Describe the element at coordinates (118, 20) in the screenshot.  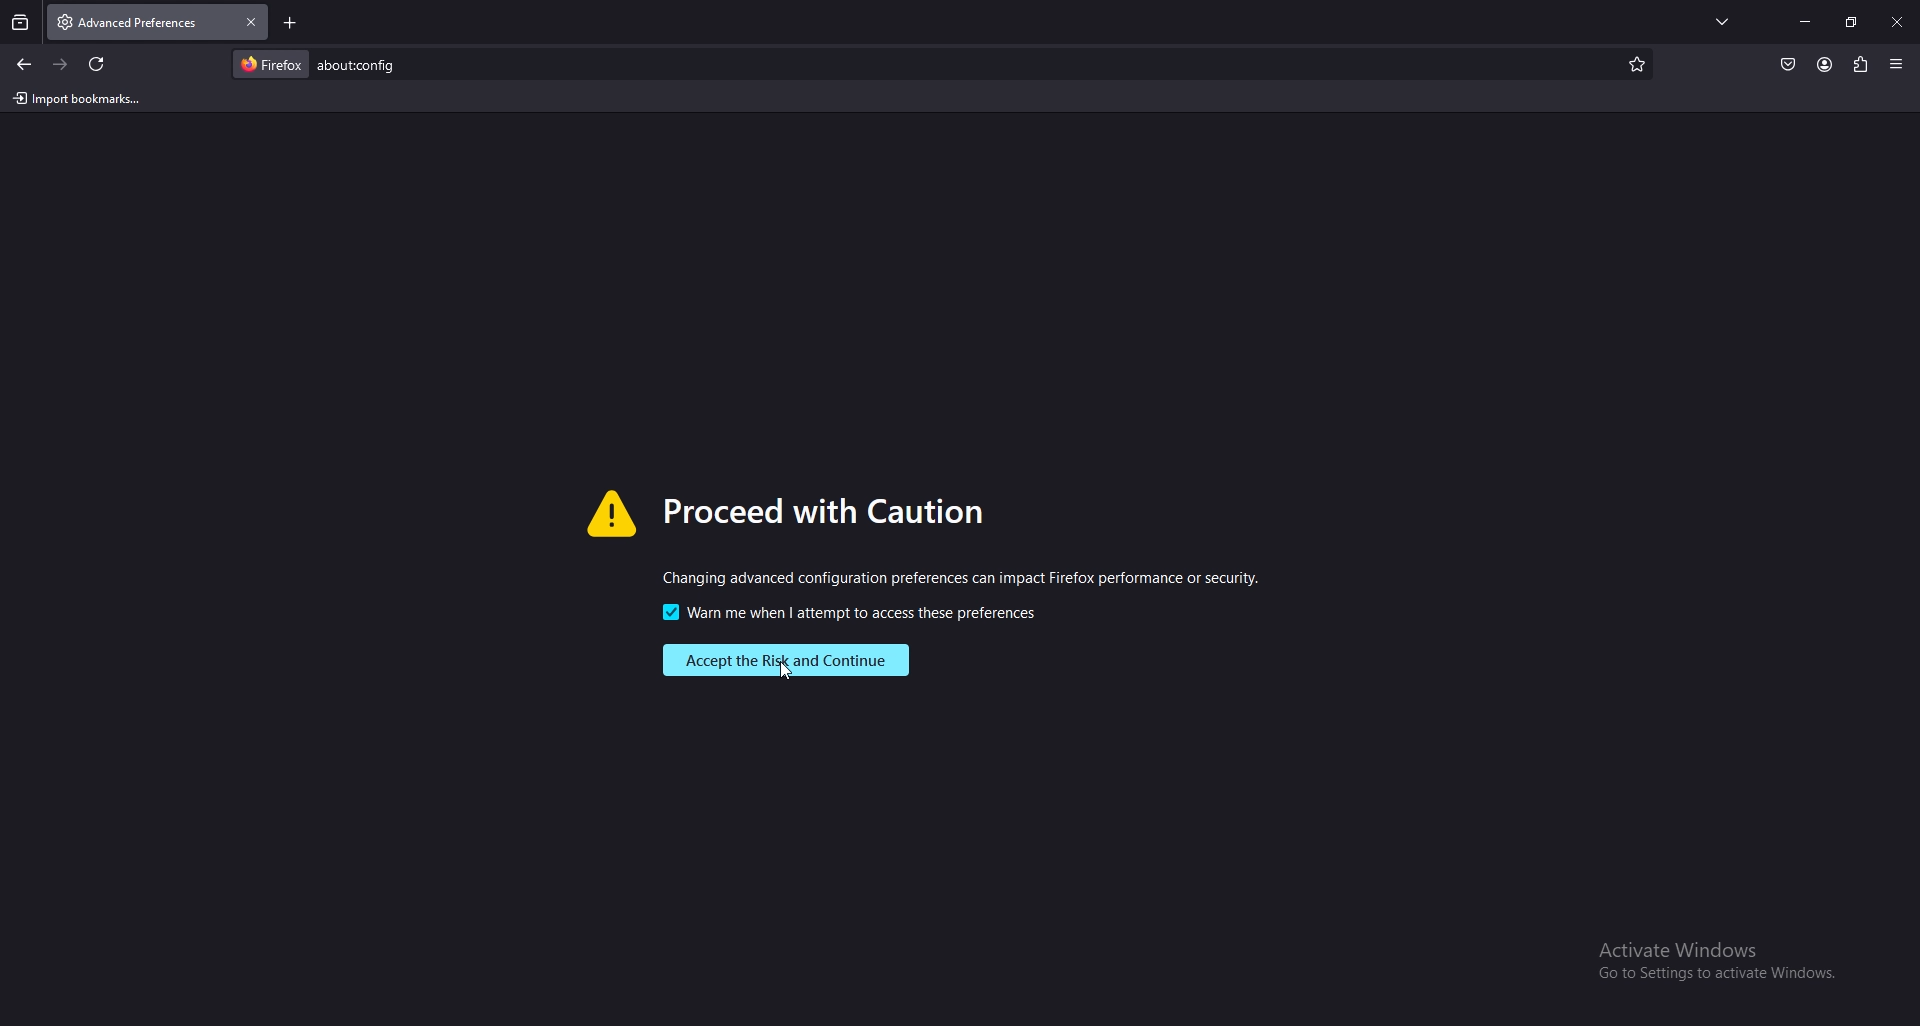
I see `tab` at that location.